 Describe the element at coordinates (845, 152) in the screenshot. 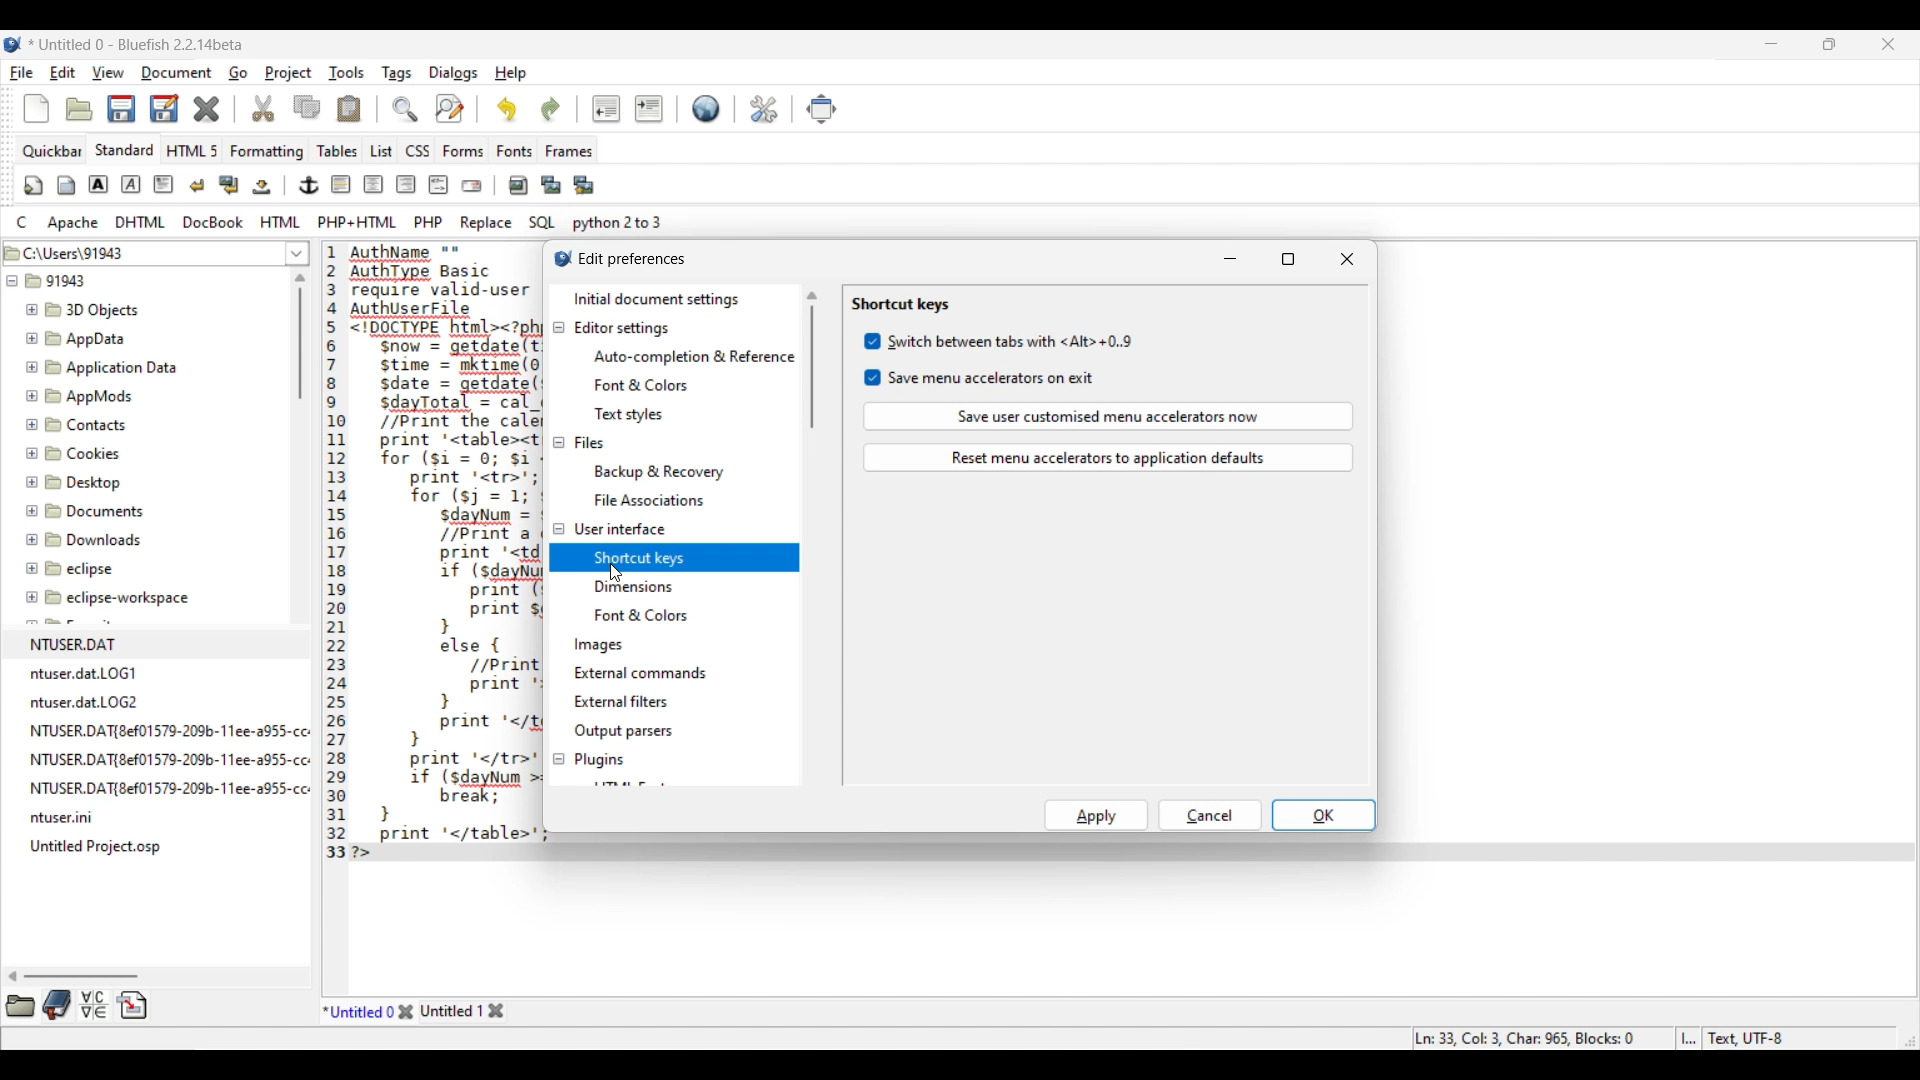

I see `Description of current selection` at that location.